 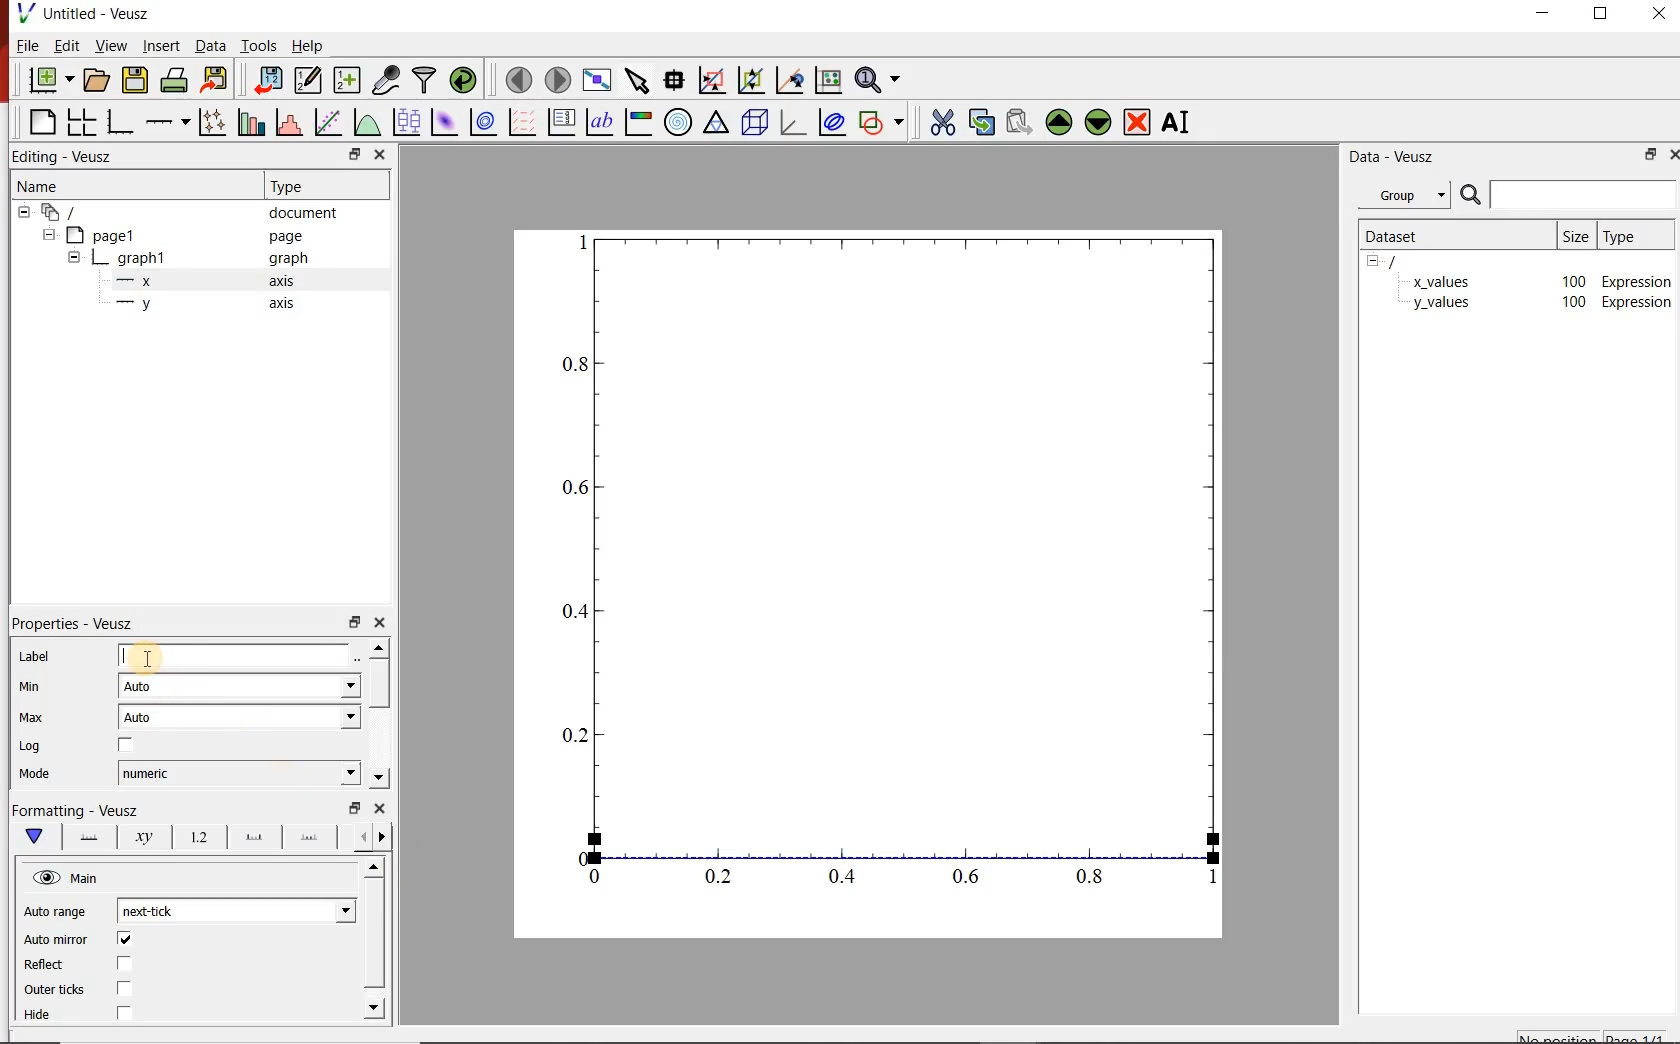 I want to click on graph, so click(x=287, y=258).